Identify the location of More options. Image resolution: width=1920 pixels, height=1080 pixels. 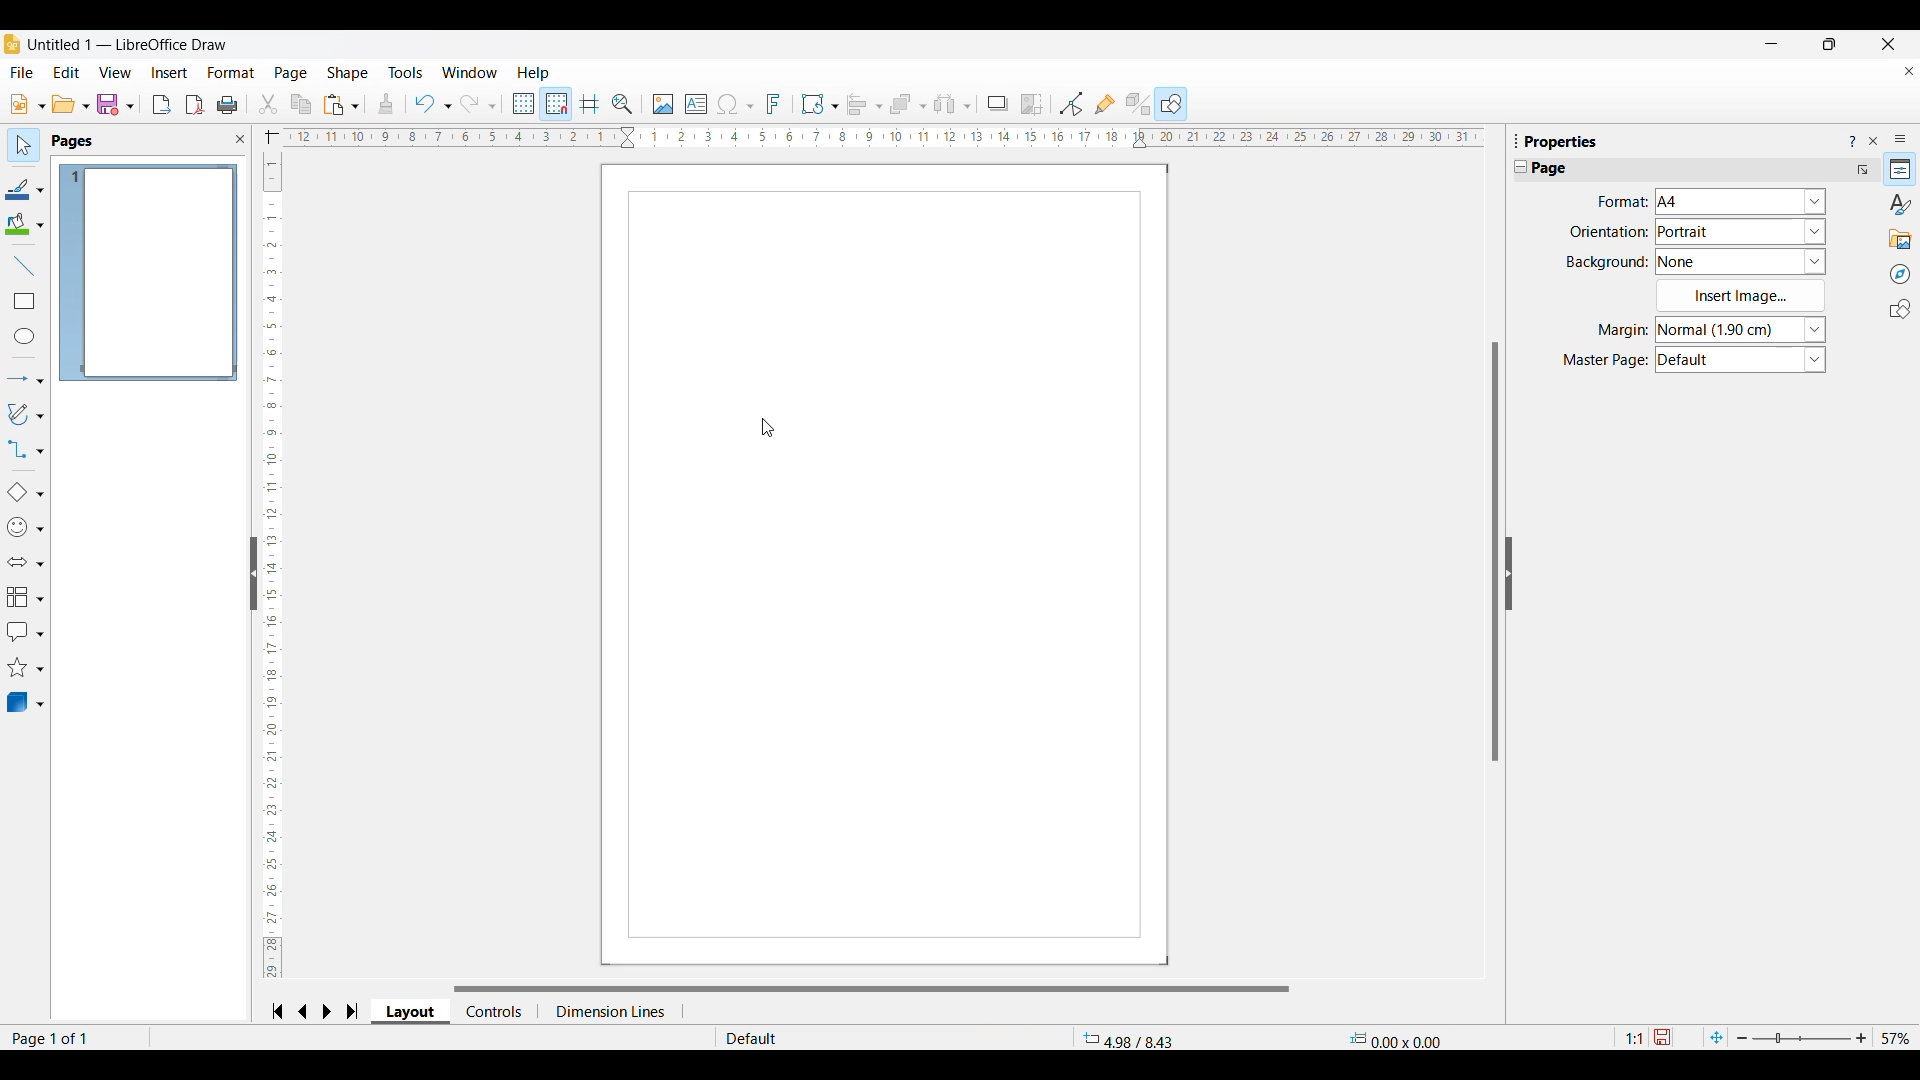
(1863, 170).